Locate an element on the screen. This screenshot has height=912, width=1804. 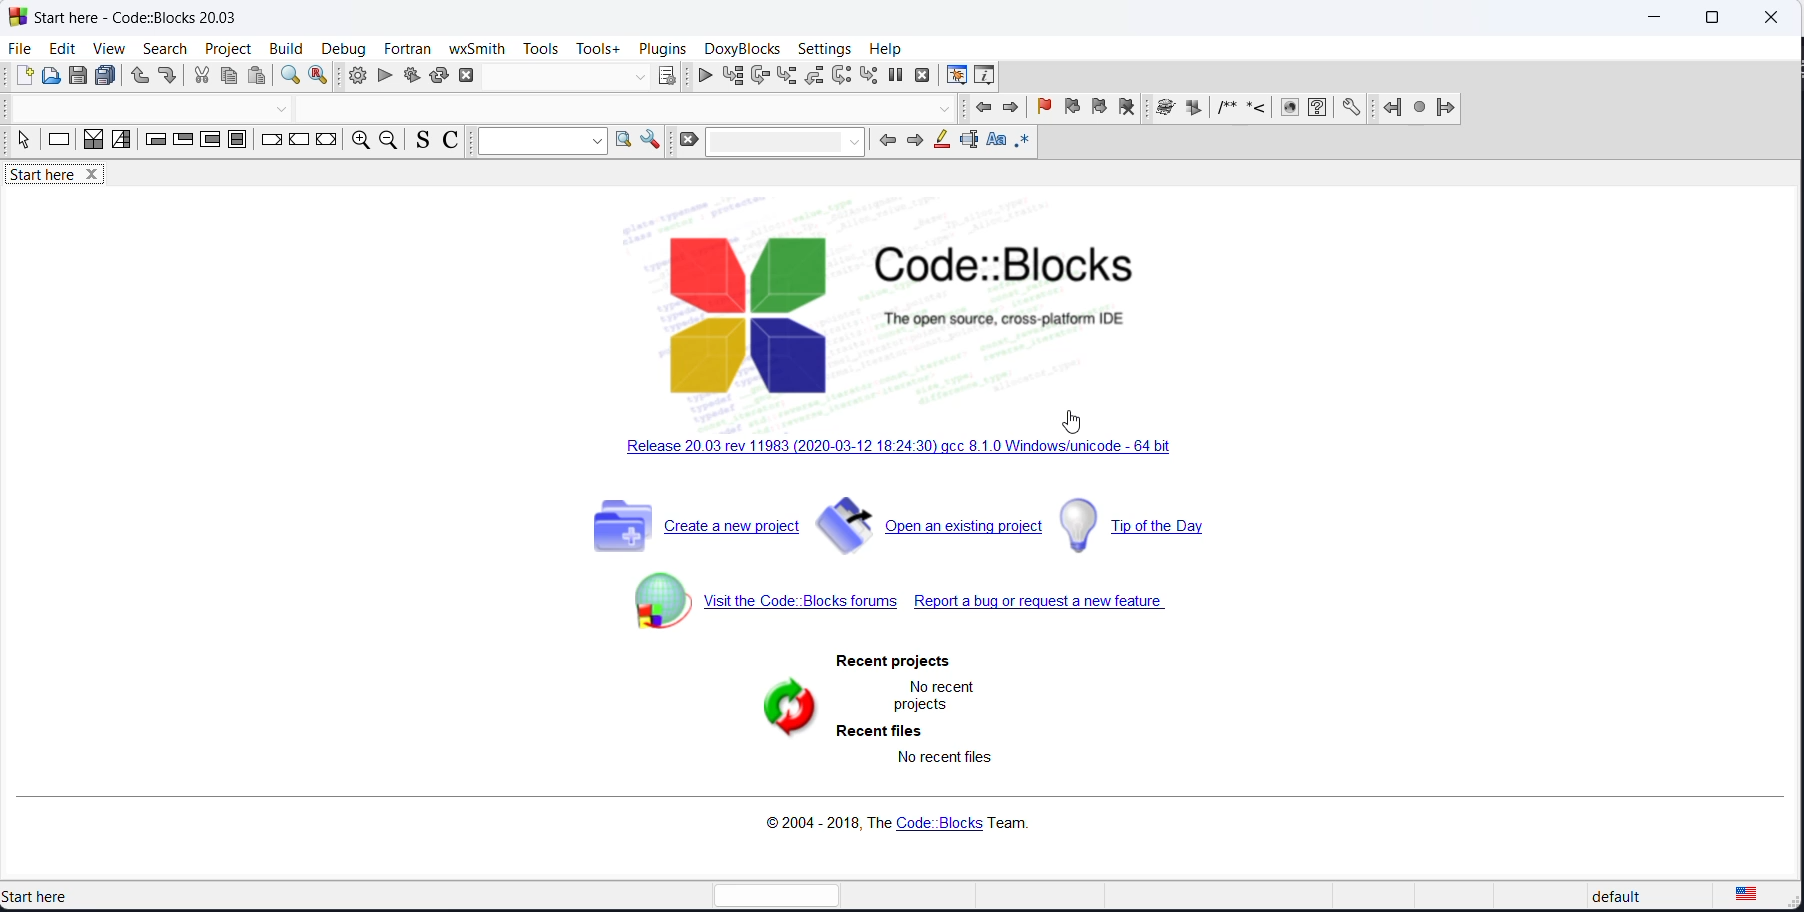
help is located at coordinates (885, 48).